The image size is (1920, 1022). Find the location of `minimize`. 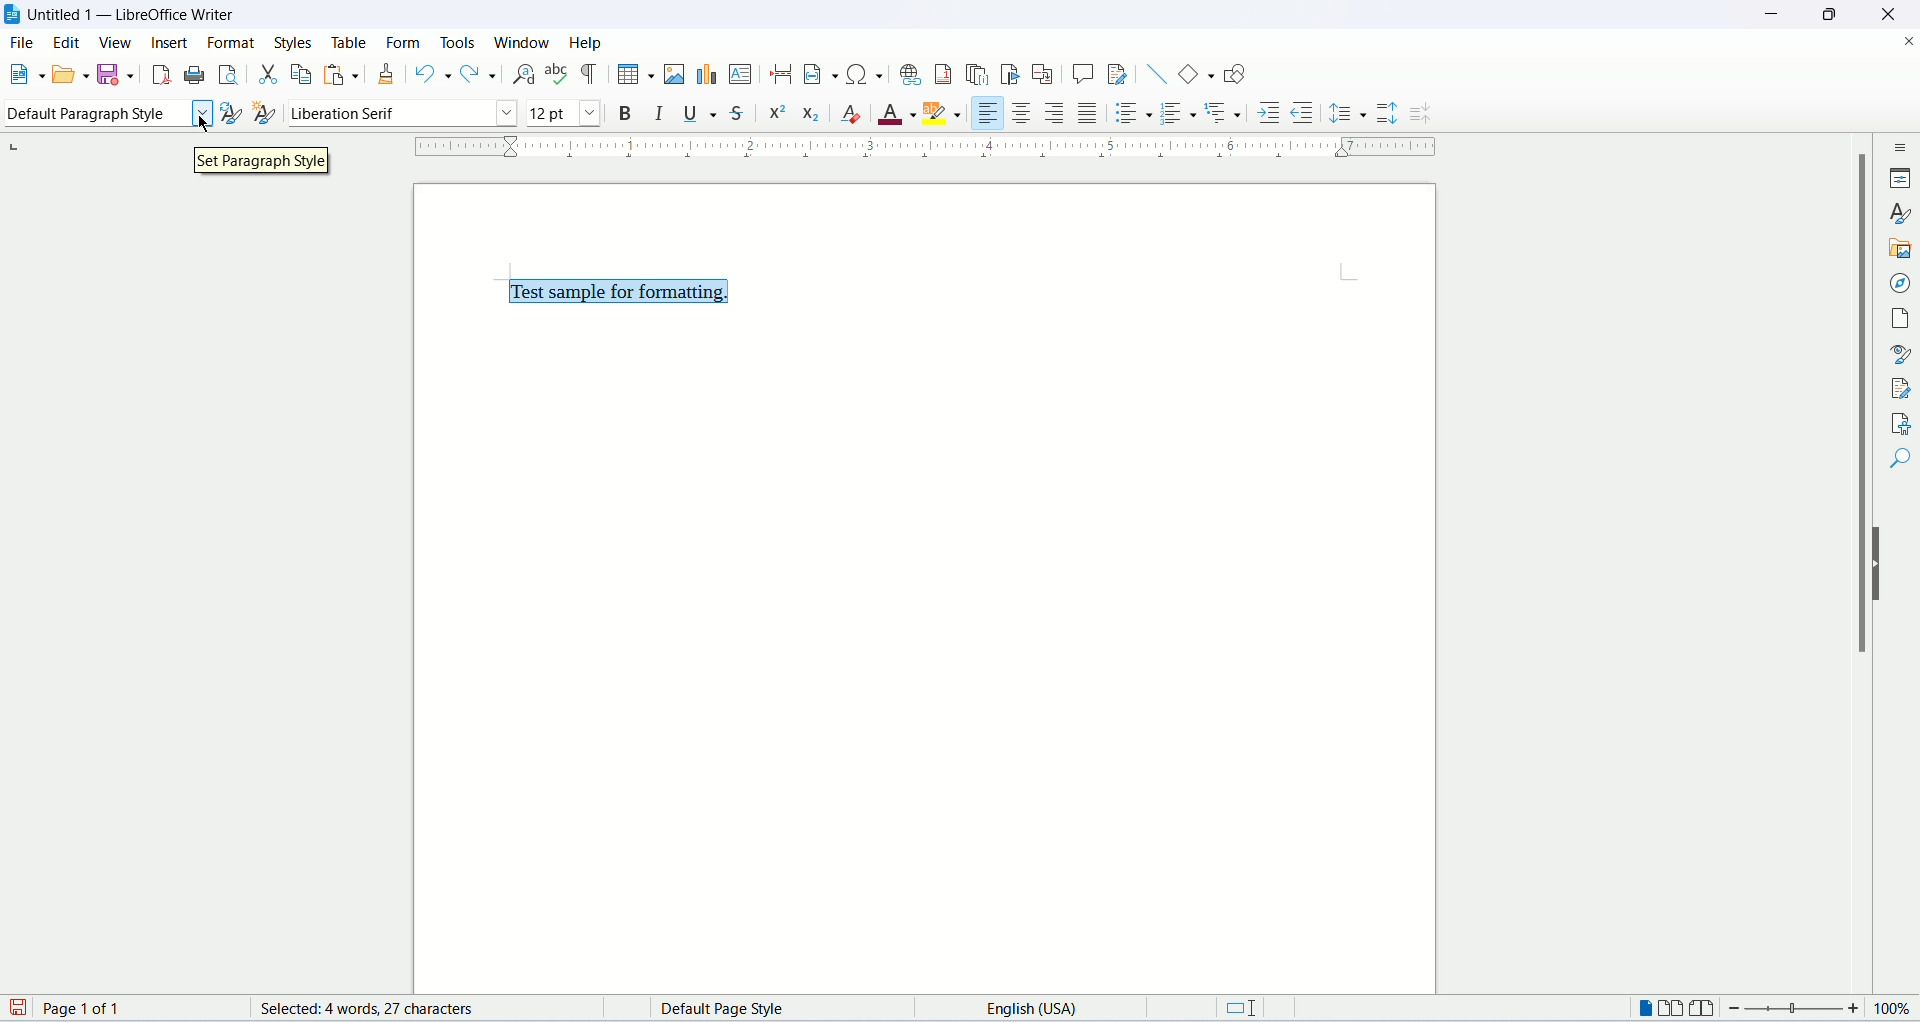

minimize is located at coordinates (1771, 12).